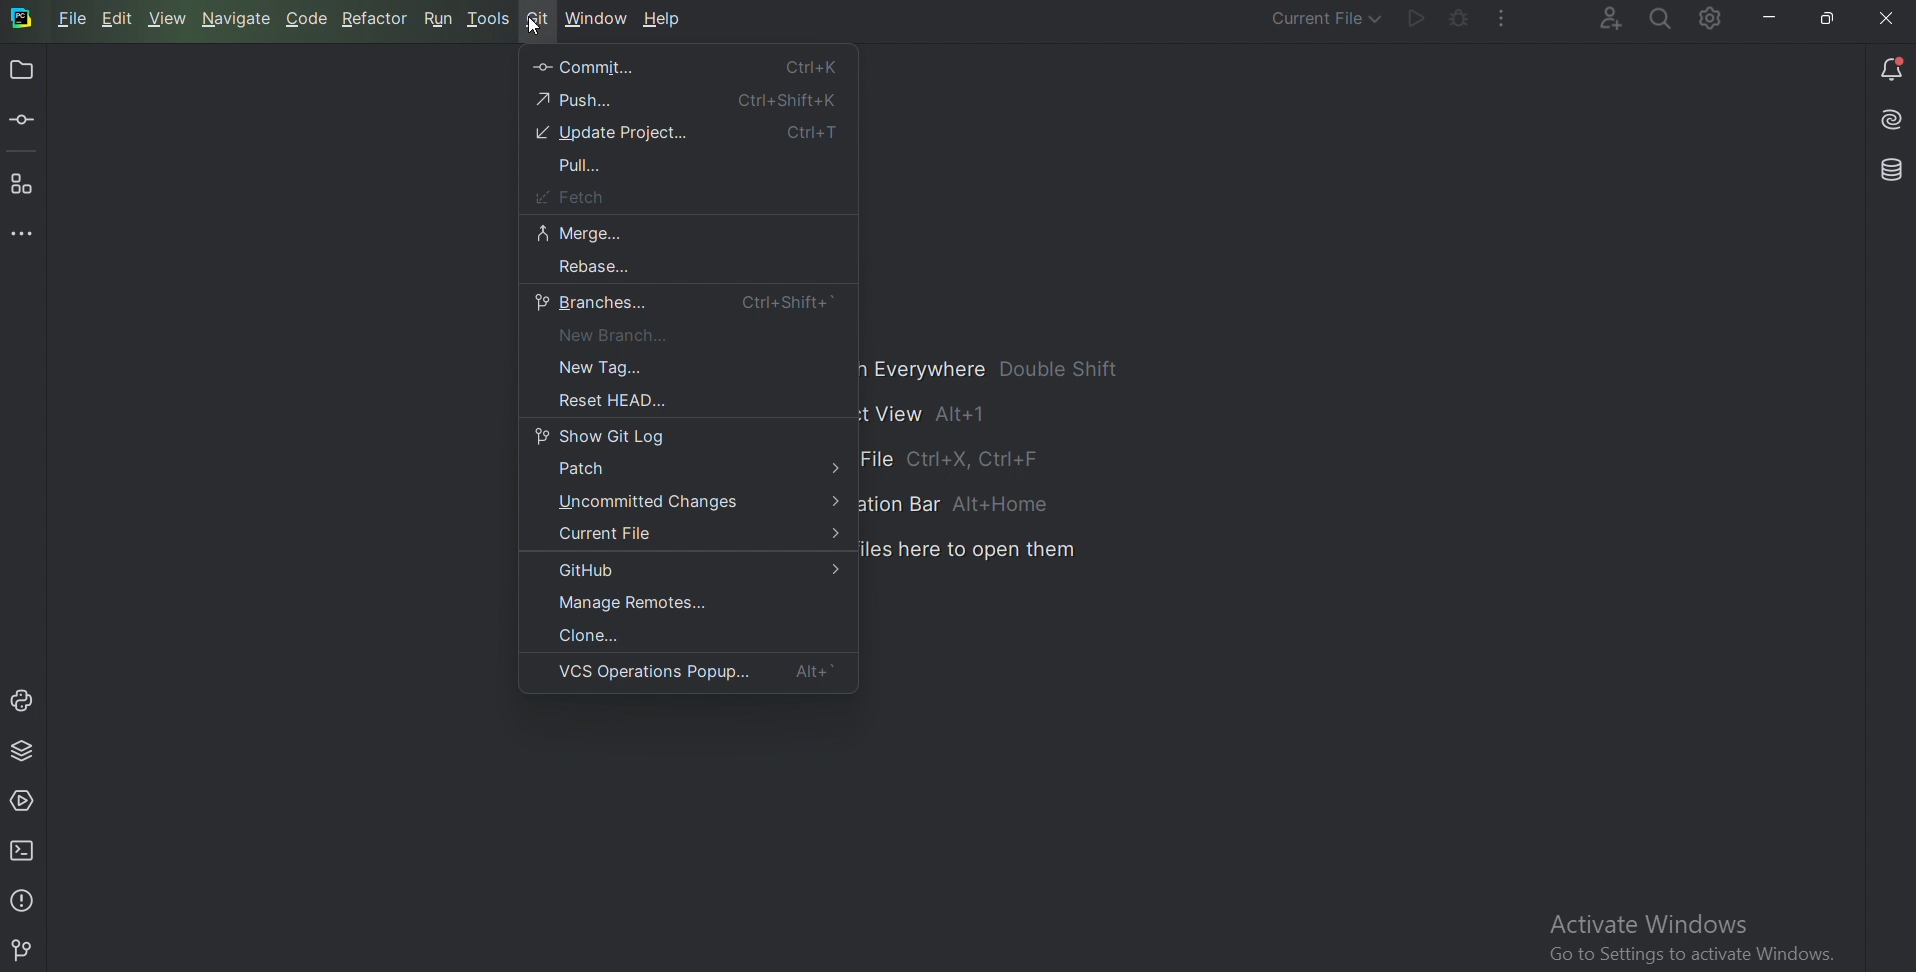  Describe the element at coordinates (22, 236) in the screenshot. I see `More tool windows` at that location.